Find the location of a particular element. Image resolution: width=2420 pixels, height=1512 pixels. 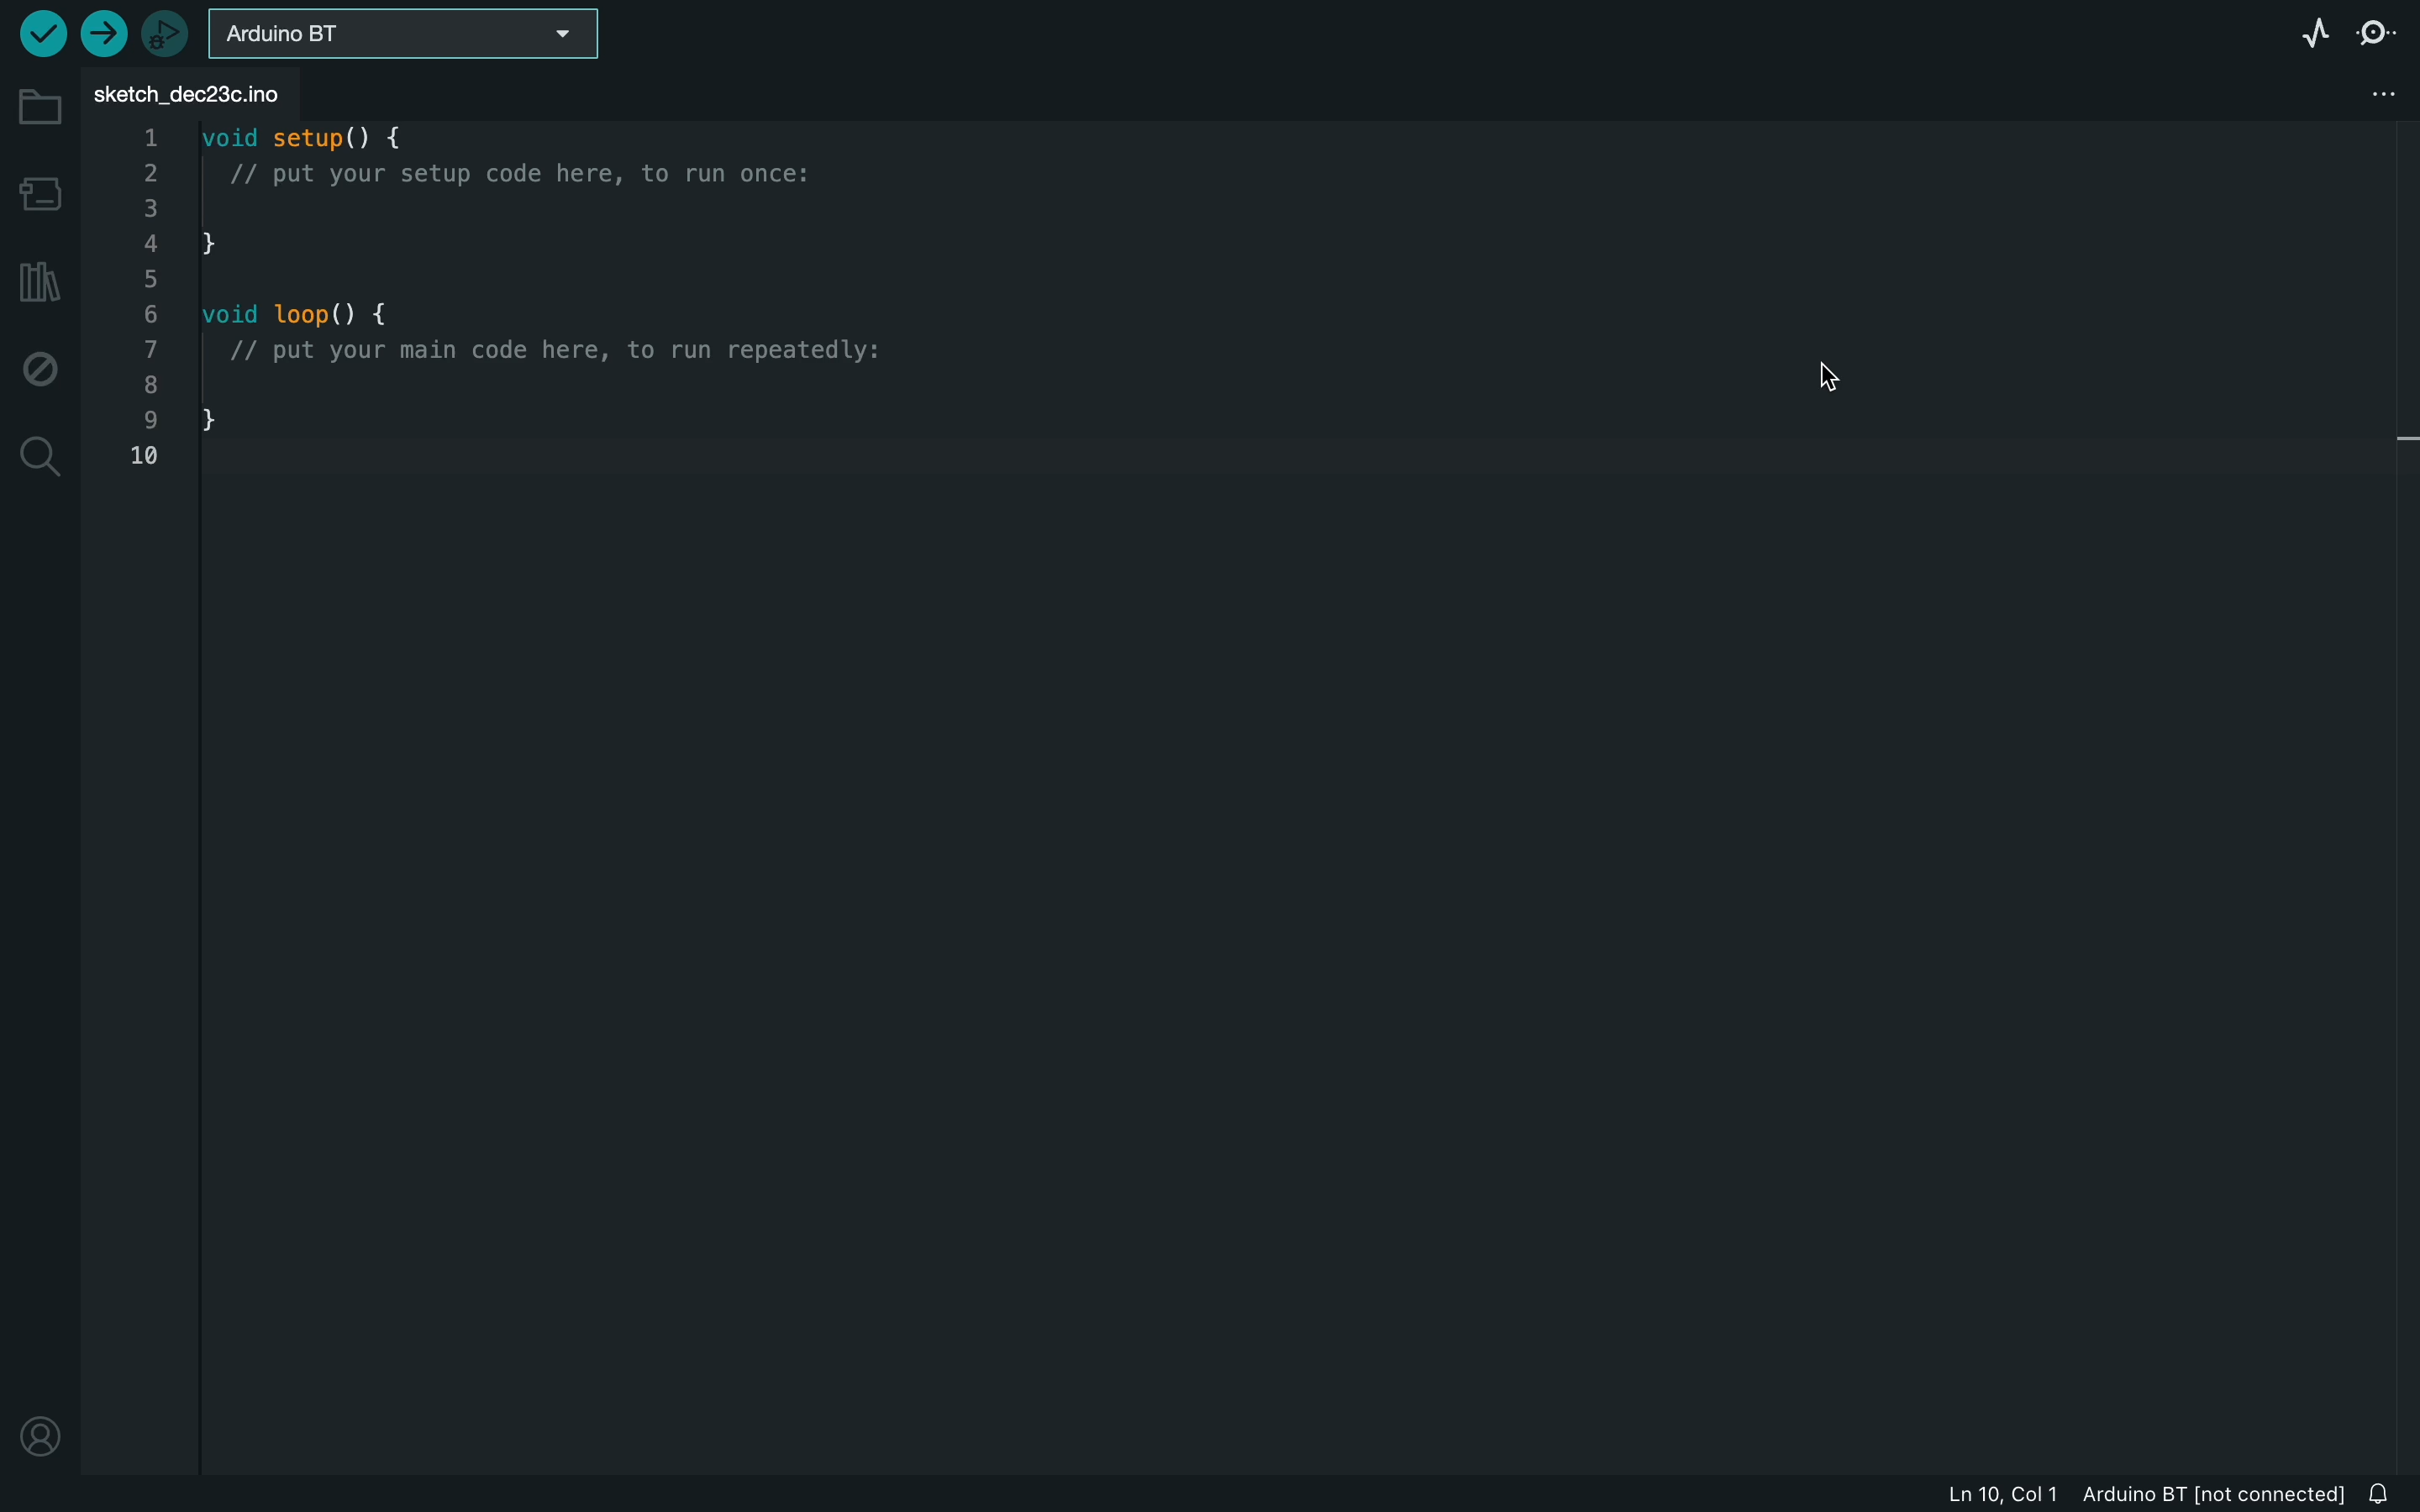

search is located at coordinates (34, 459).